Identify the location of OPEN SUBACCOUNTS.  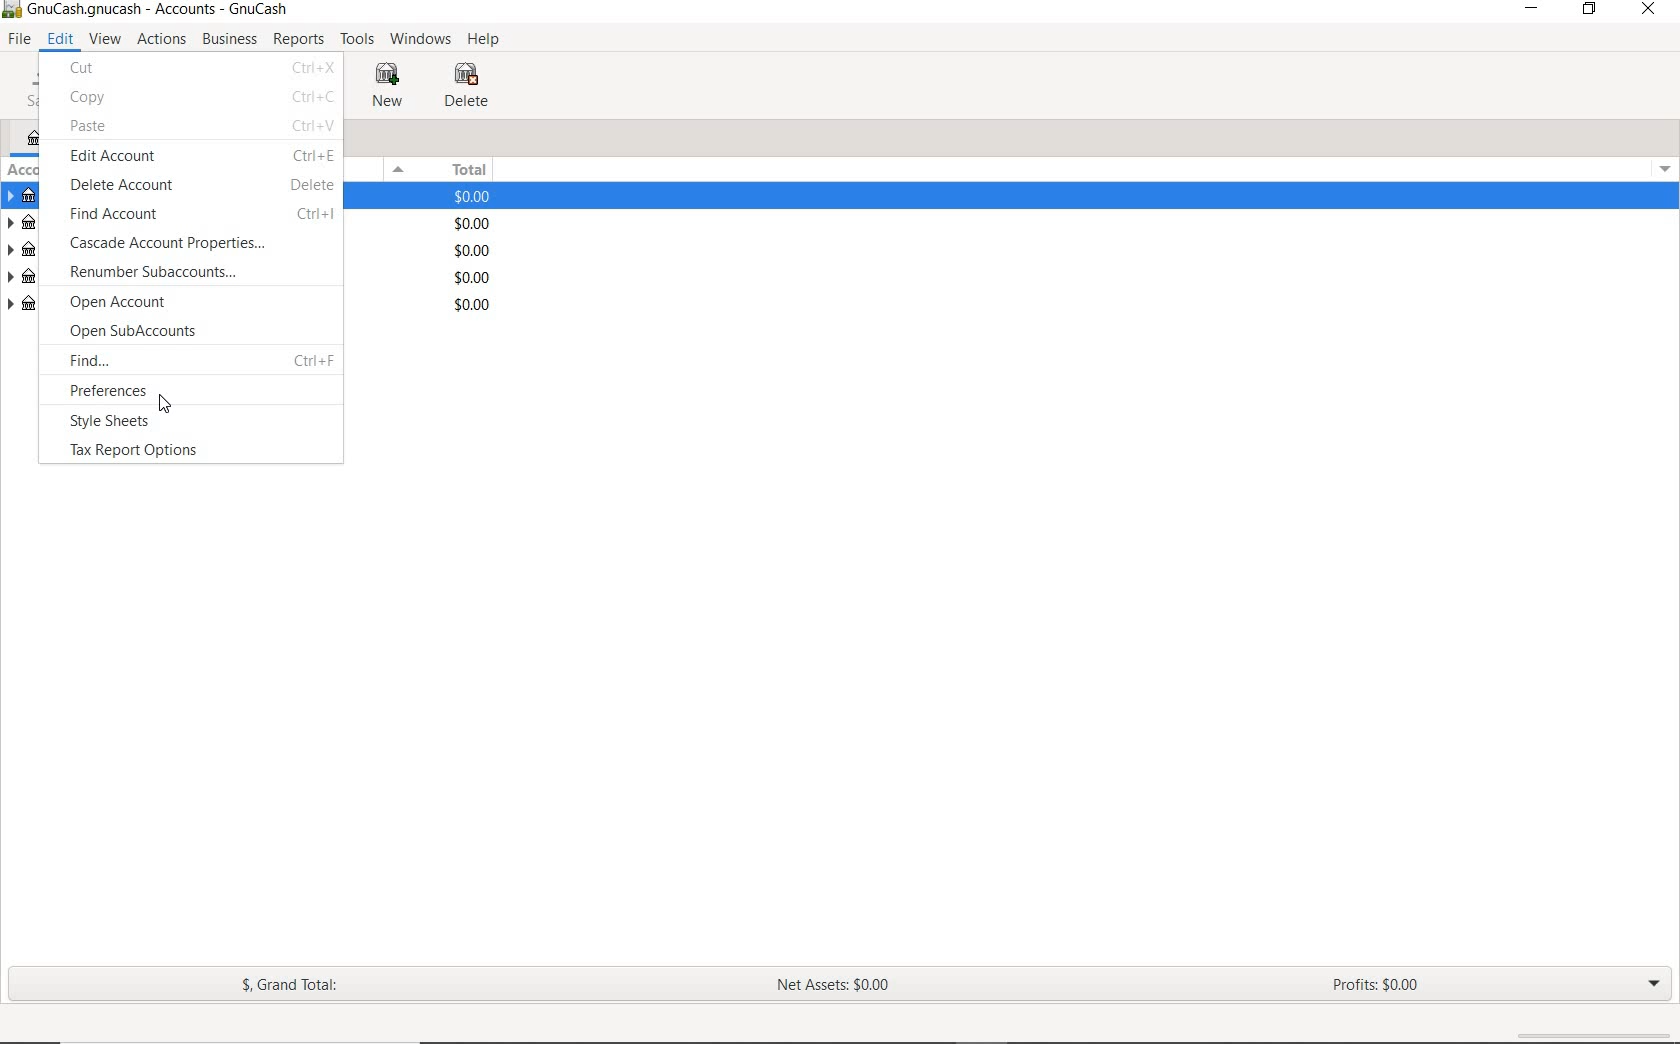
(183, 333).